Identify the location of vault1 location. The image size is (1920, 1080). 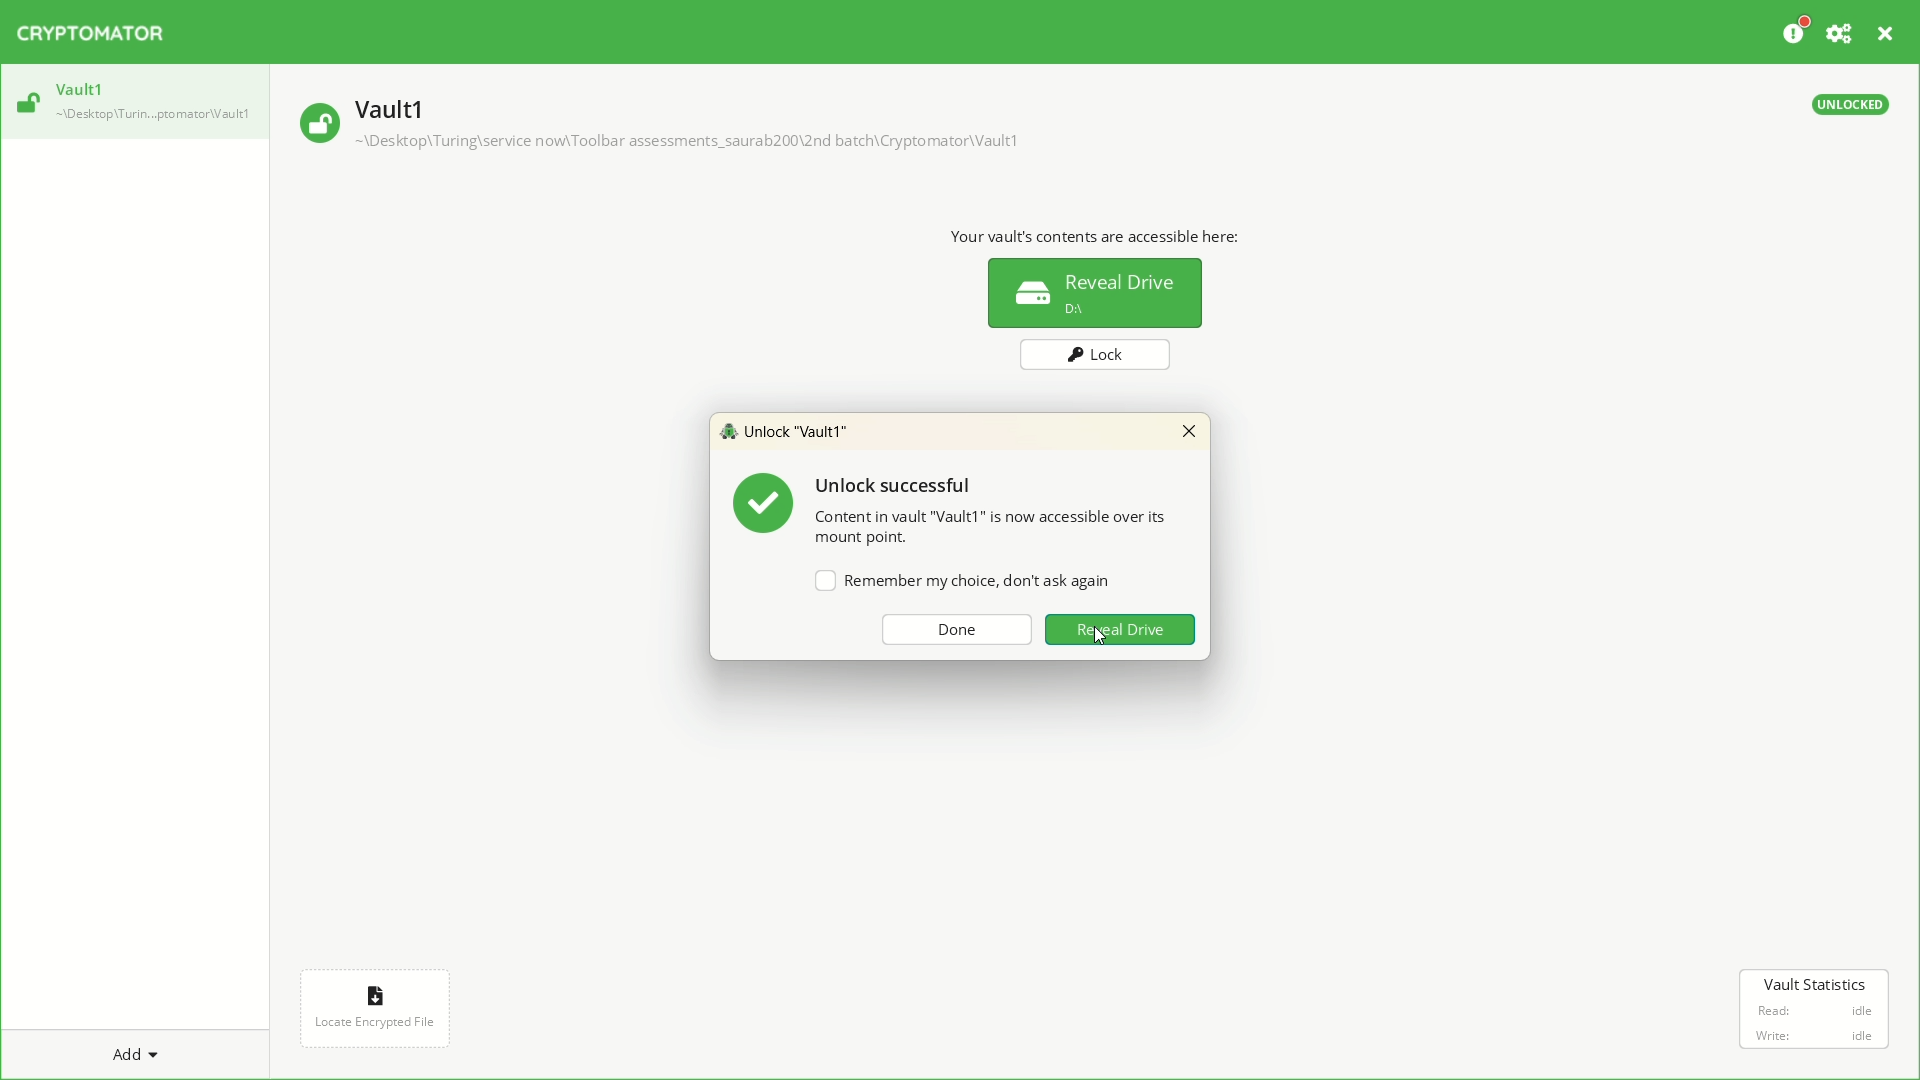
(695, 144).